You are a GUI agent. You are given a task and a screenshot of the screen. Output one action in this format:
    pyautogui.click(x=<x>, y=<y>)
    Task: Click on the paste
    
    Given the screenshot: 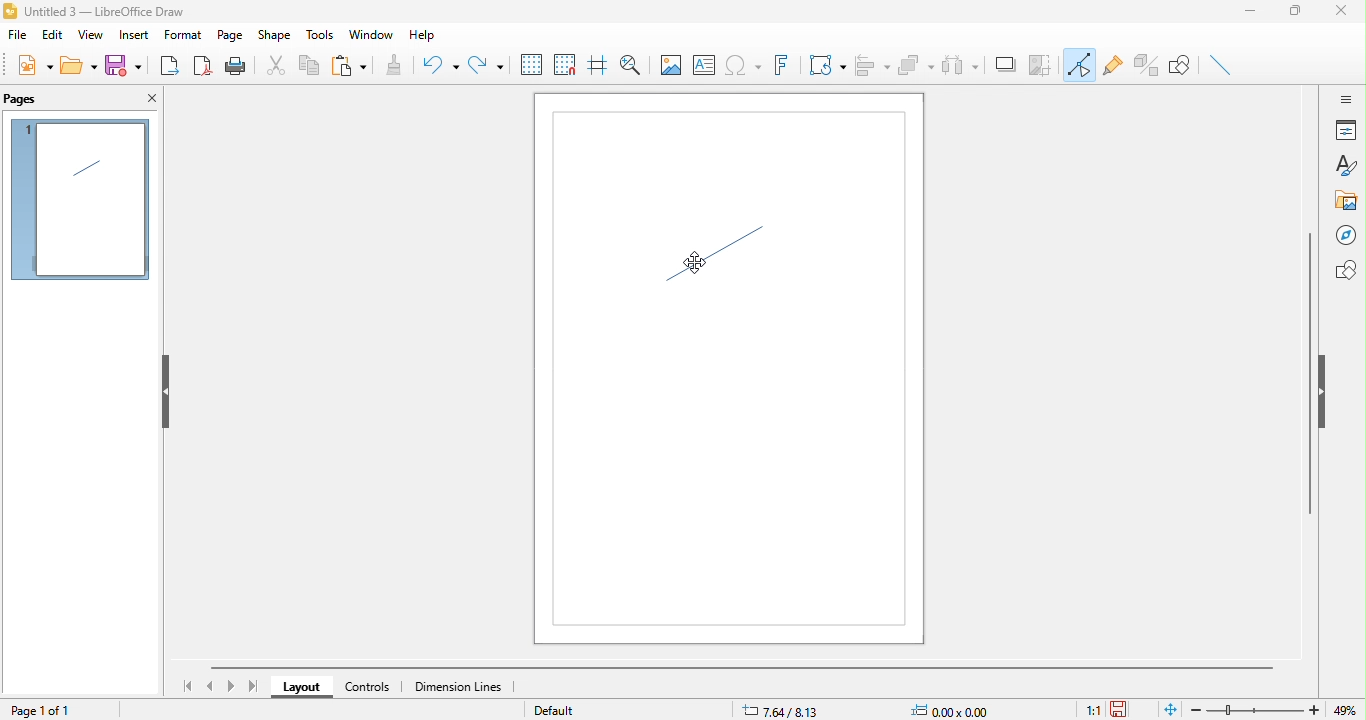 What is the action you would take?
    pyautogui.click(x=355, y=66)
    